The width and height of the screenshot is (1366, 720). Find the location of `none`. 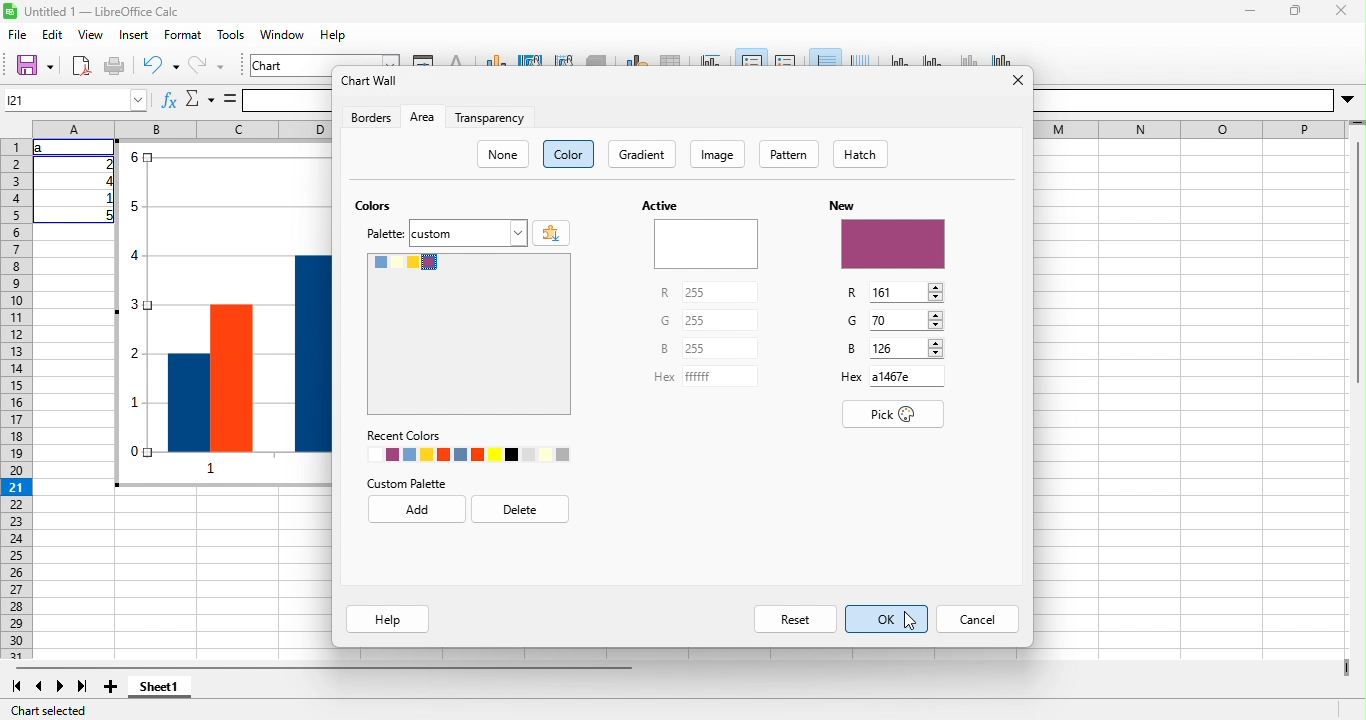

none is located at coordinates (502, 154).